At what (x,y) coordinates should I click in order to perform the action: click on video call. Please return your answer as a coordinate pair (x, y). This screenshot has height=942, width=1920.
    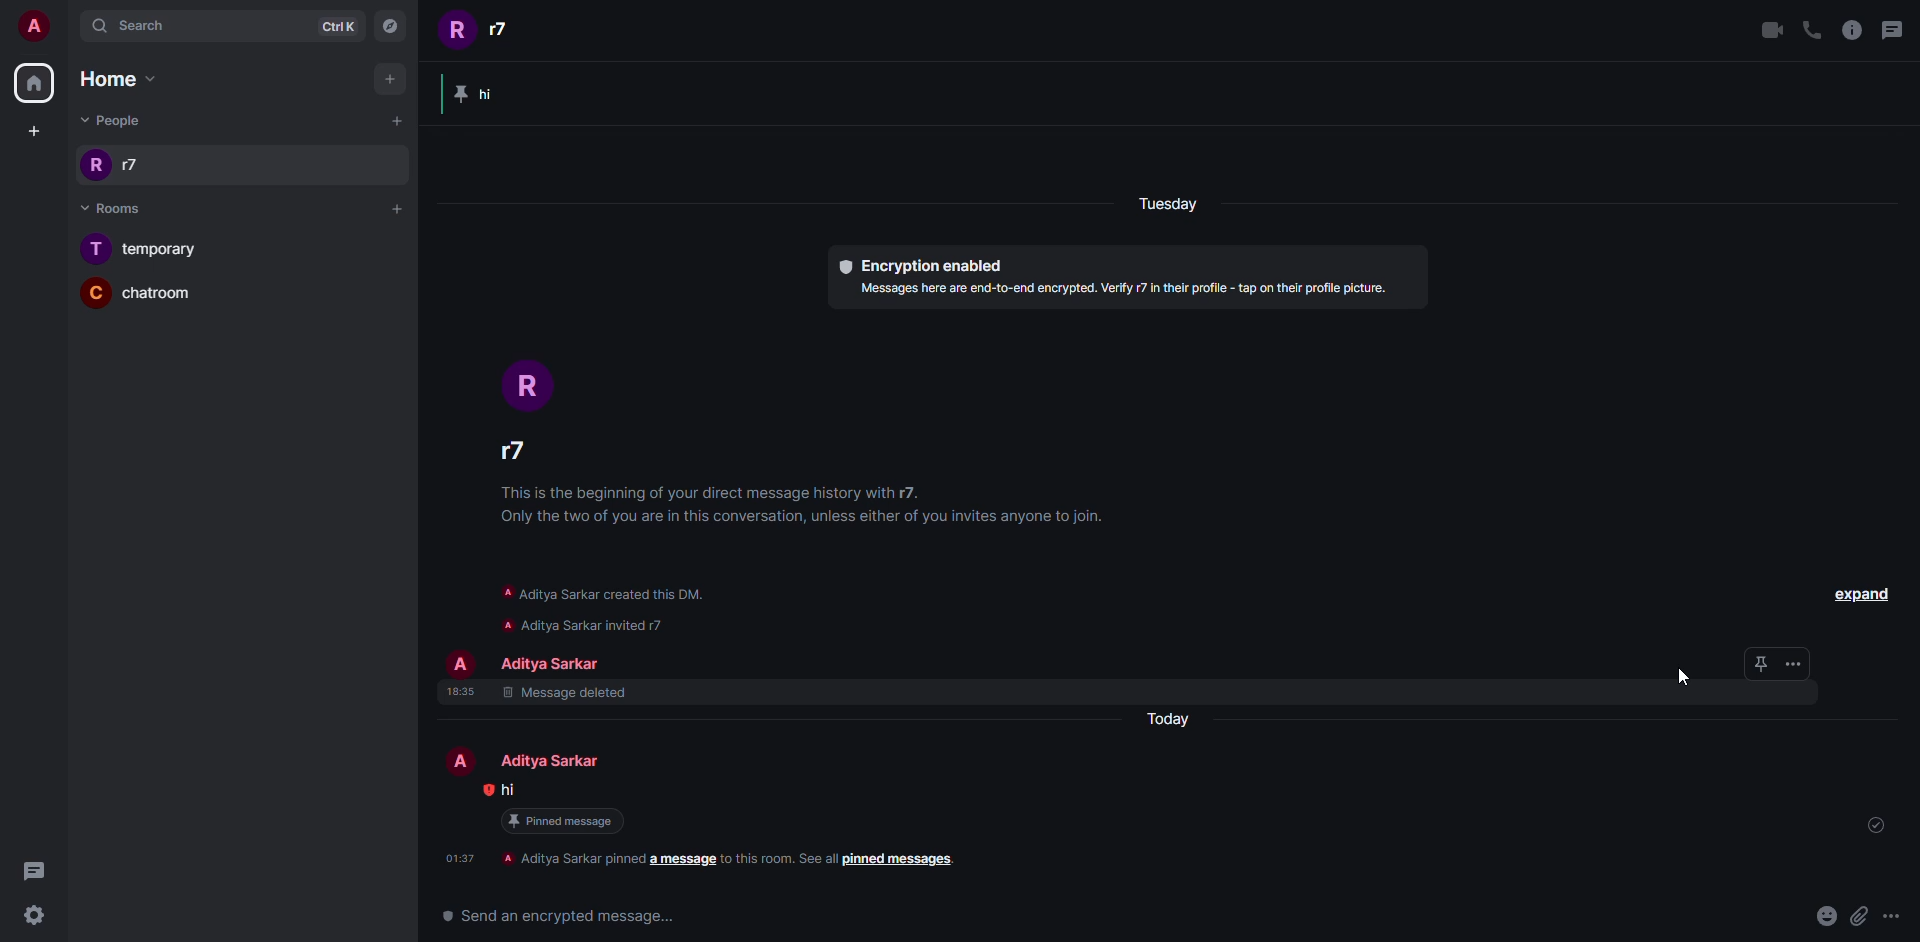
    Looking at the image, I should click on (1770, 29).